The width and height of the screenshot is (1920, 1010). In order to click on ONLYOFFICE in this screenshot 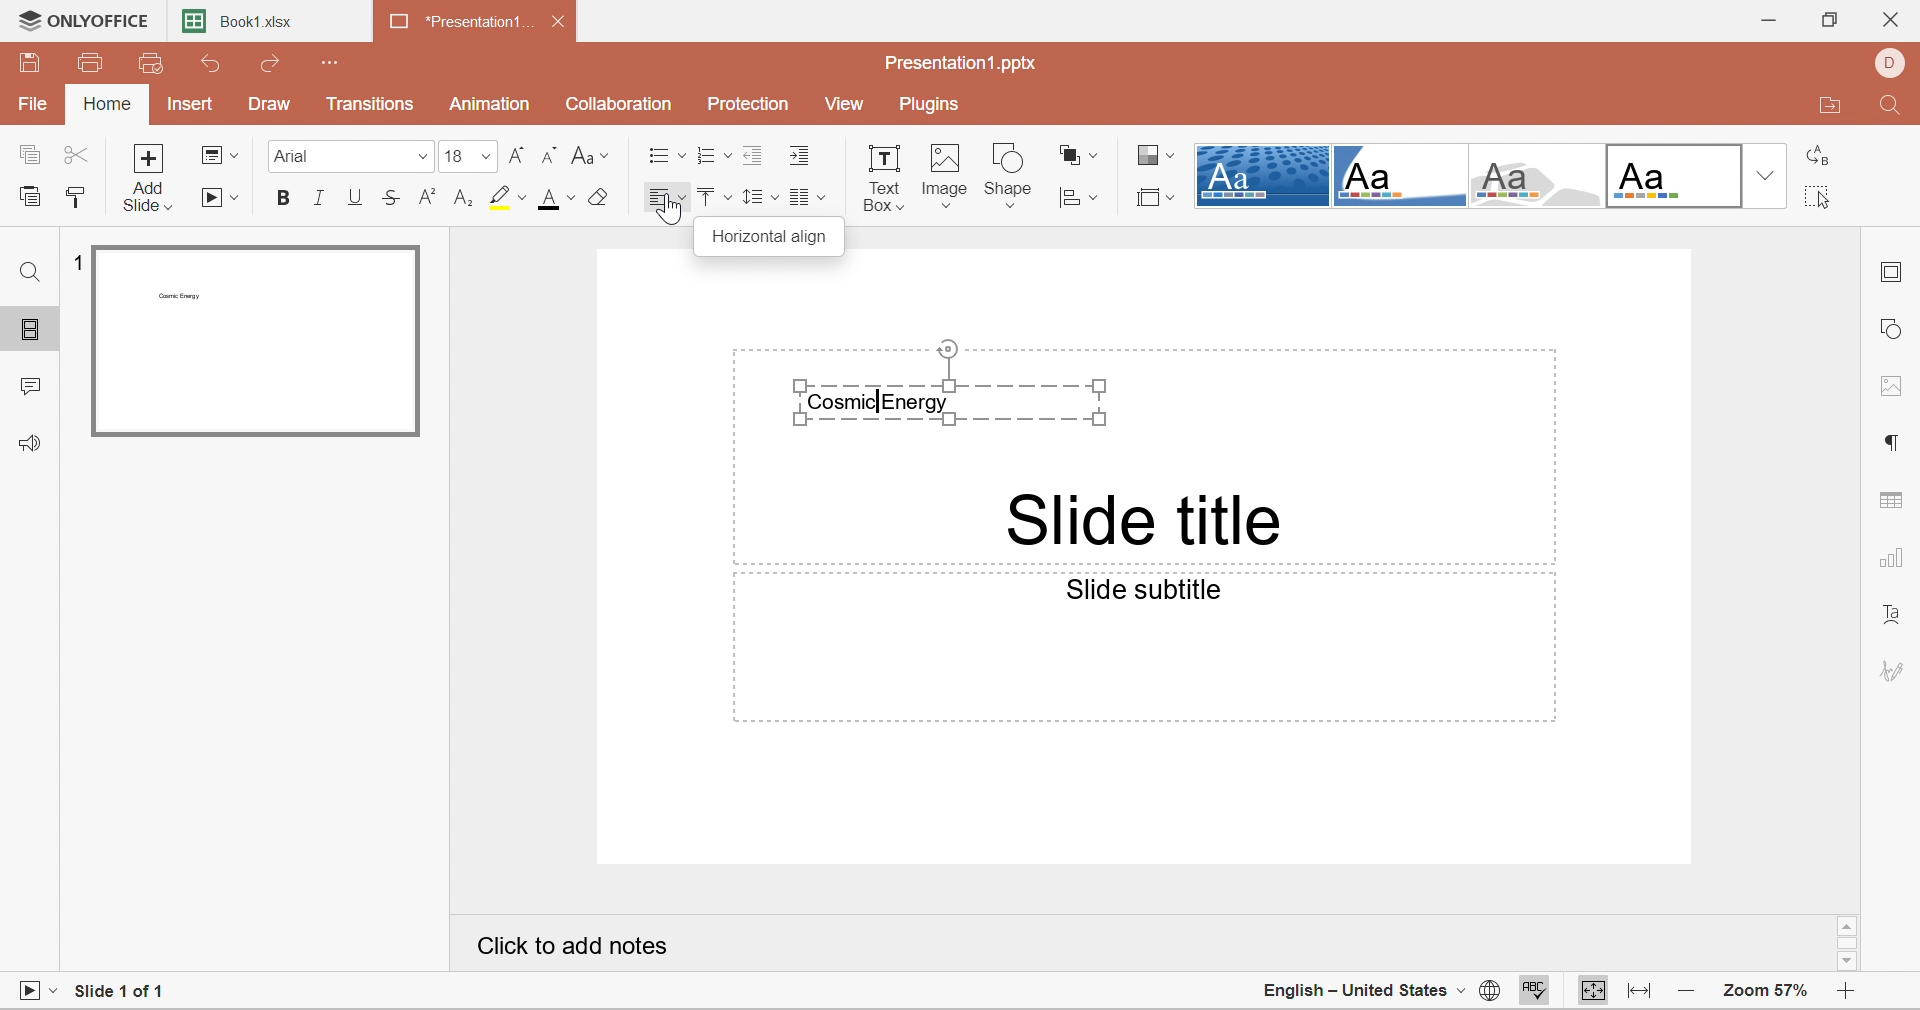, I will do `click(85, 19)`.